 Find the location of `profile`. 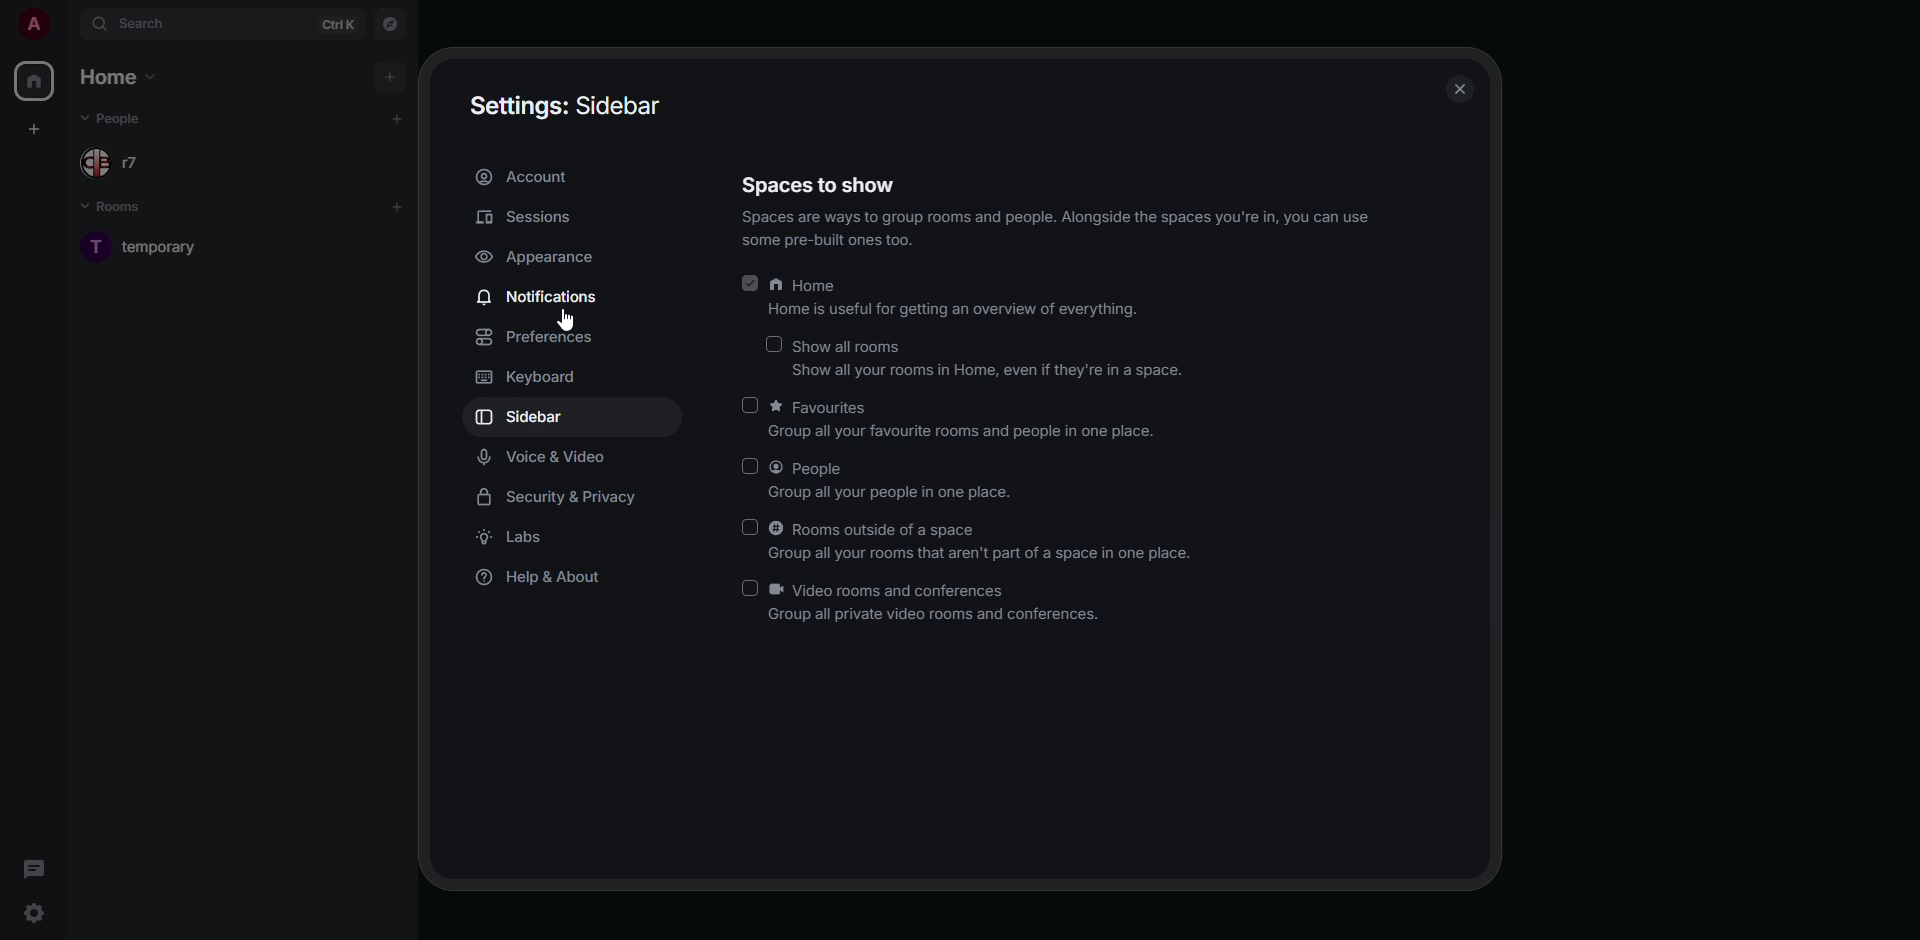

profile is located at coordinates (31, 24).